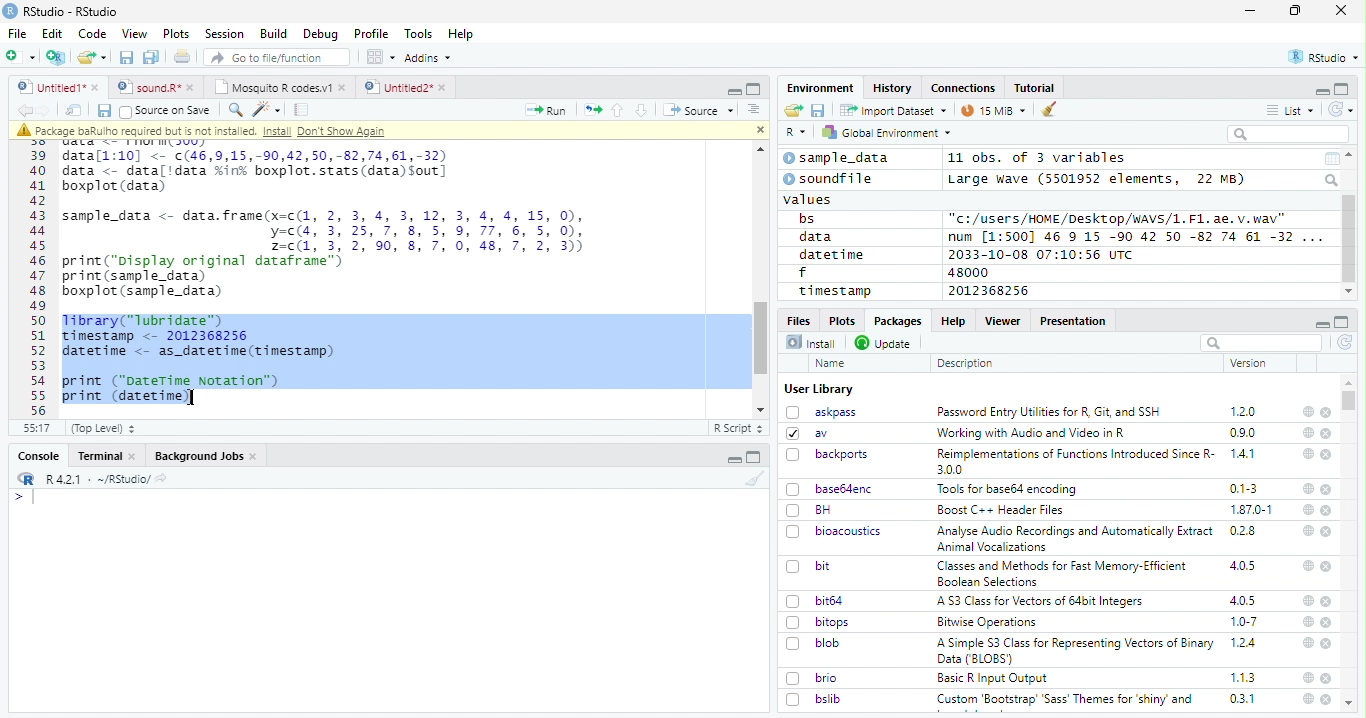 The image size is (1366, 718). I want to click on timestamp, so click(834, 290).